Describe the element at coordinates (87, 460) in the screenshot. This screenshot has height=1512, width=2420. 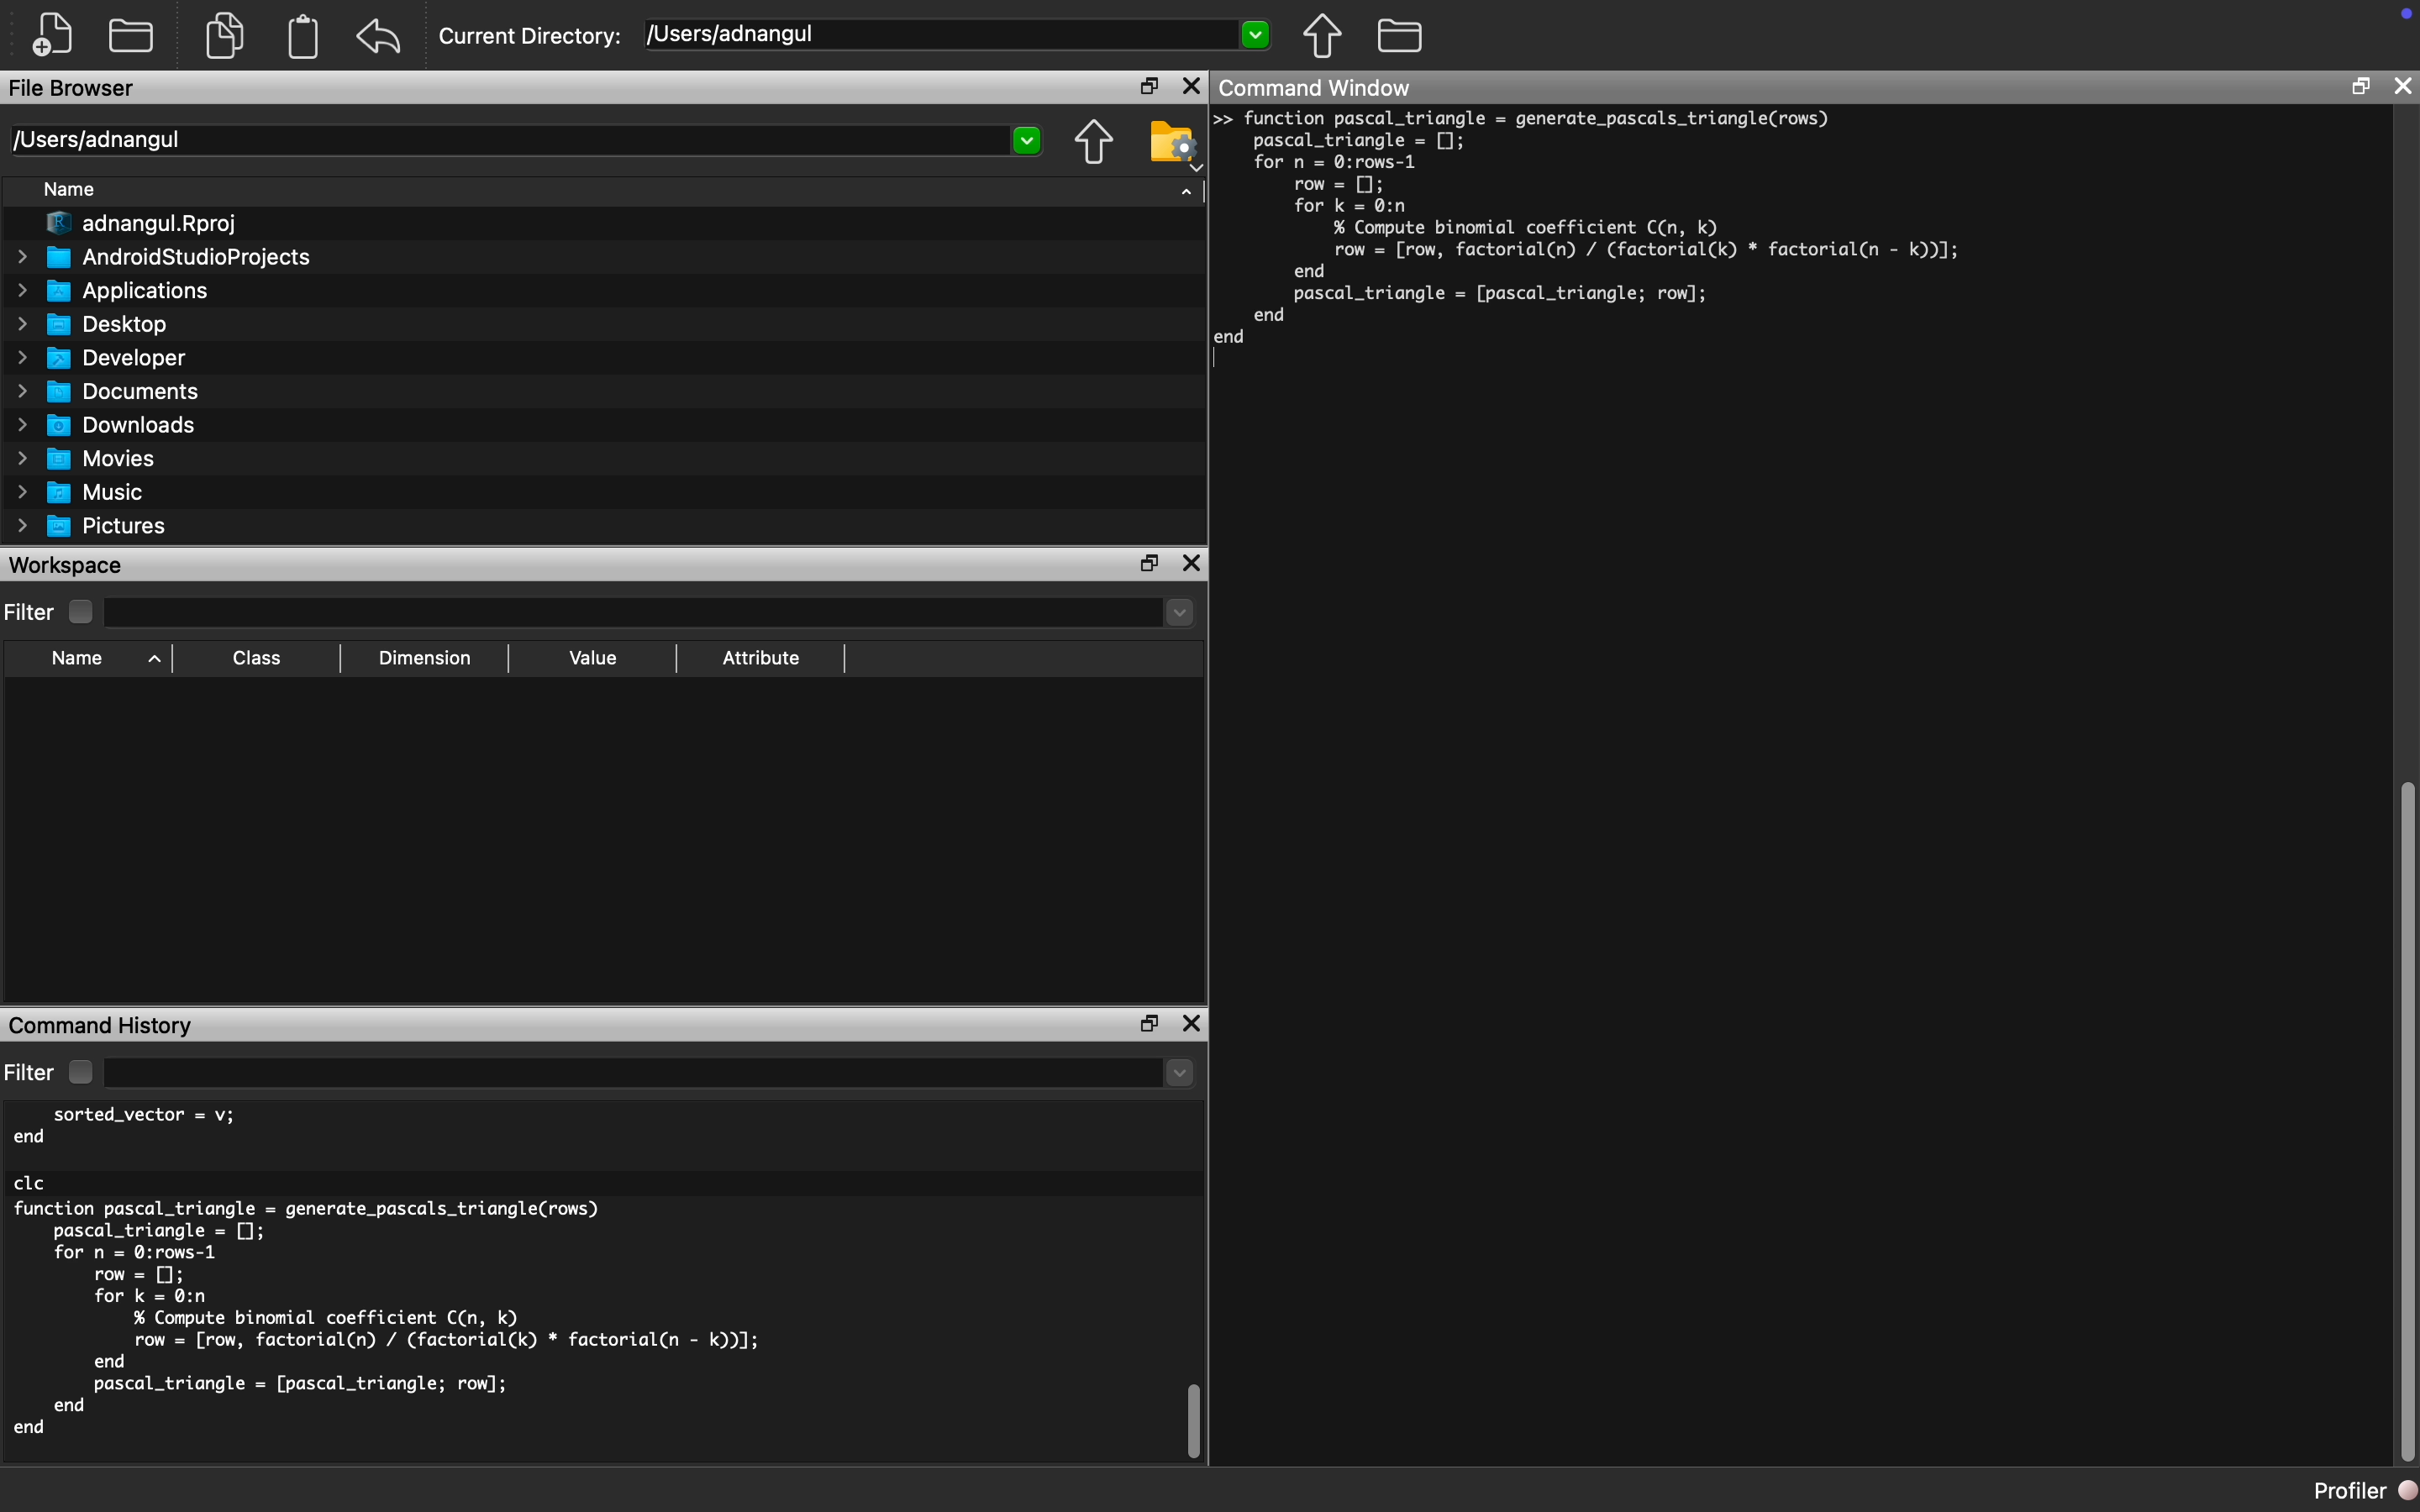
I see `Movies` at that location.